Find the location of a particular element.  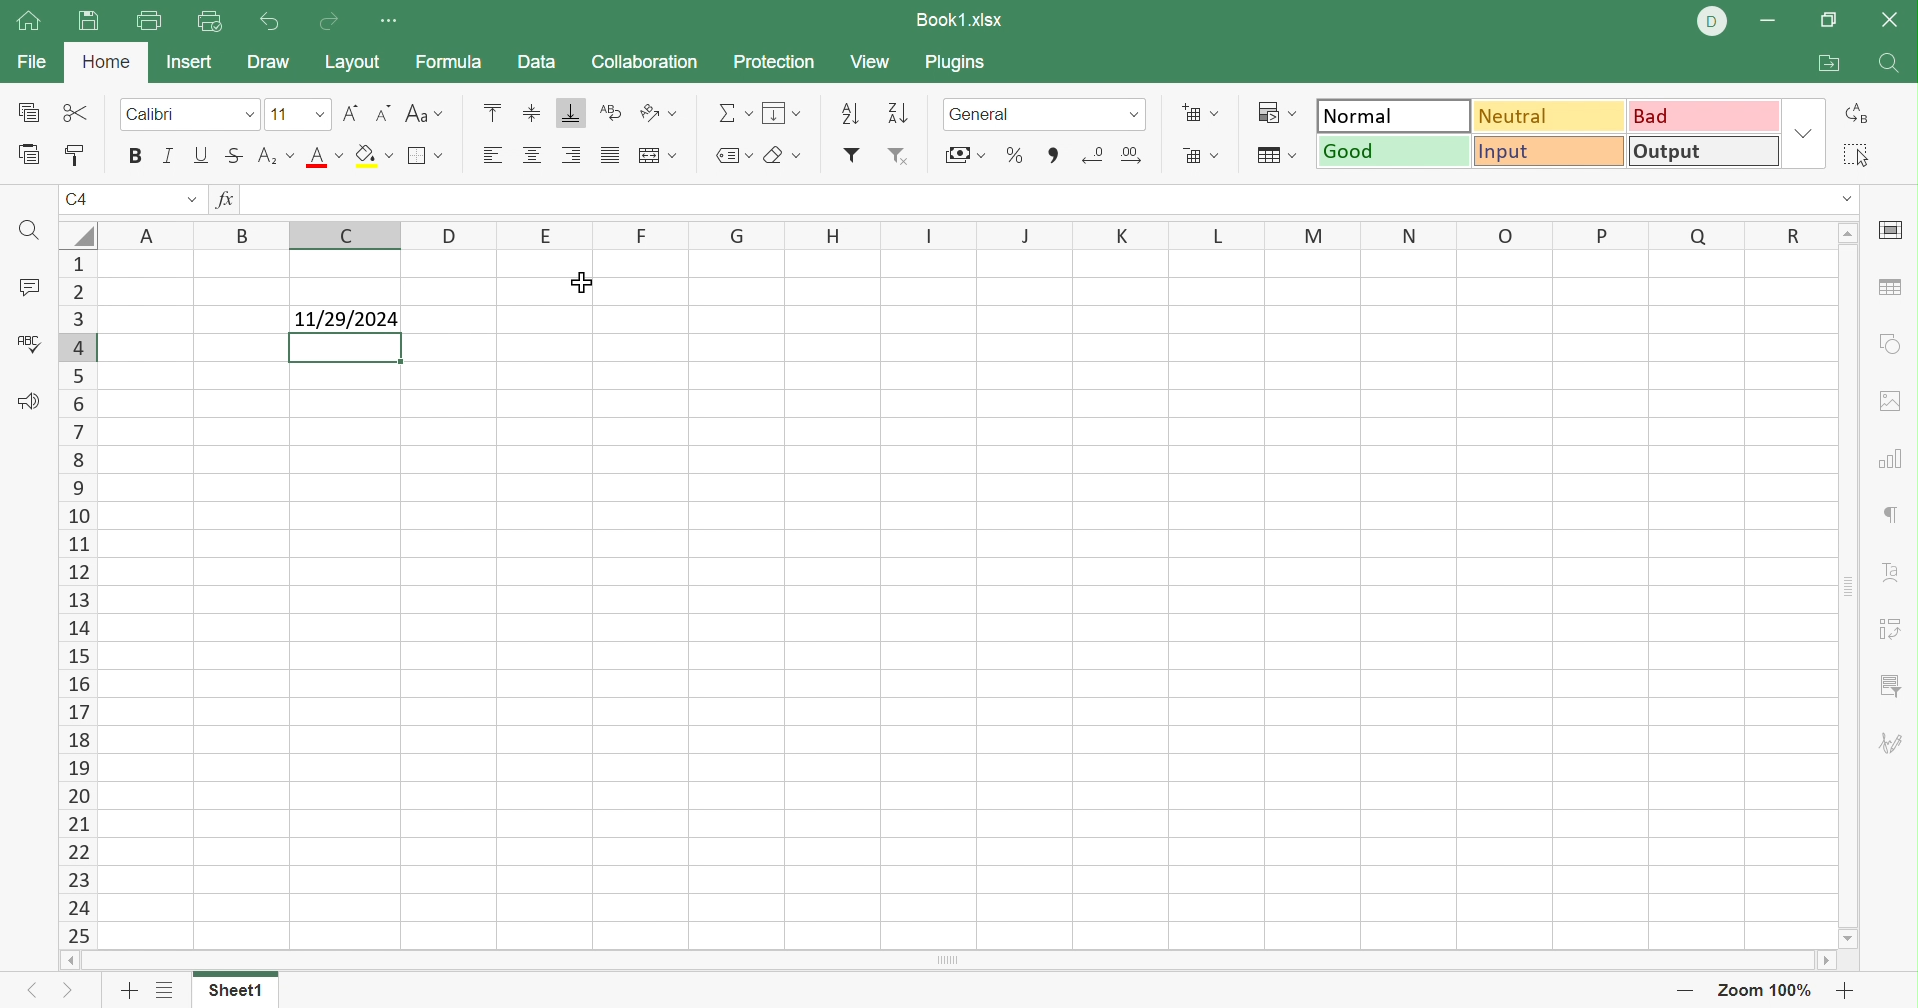

Add sheet is located at coordinates (130, 994).